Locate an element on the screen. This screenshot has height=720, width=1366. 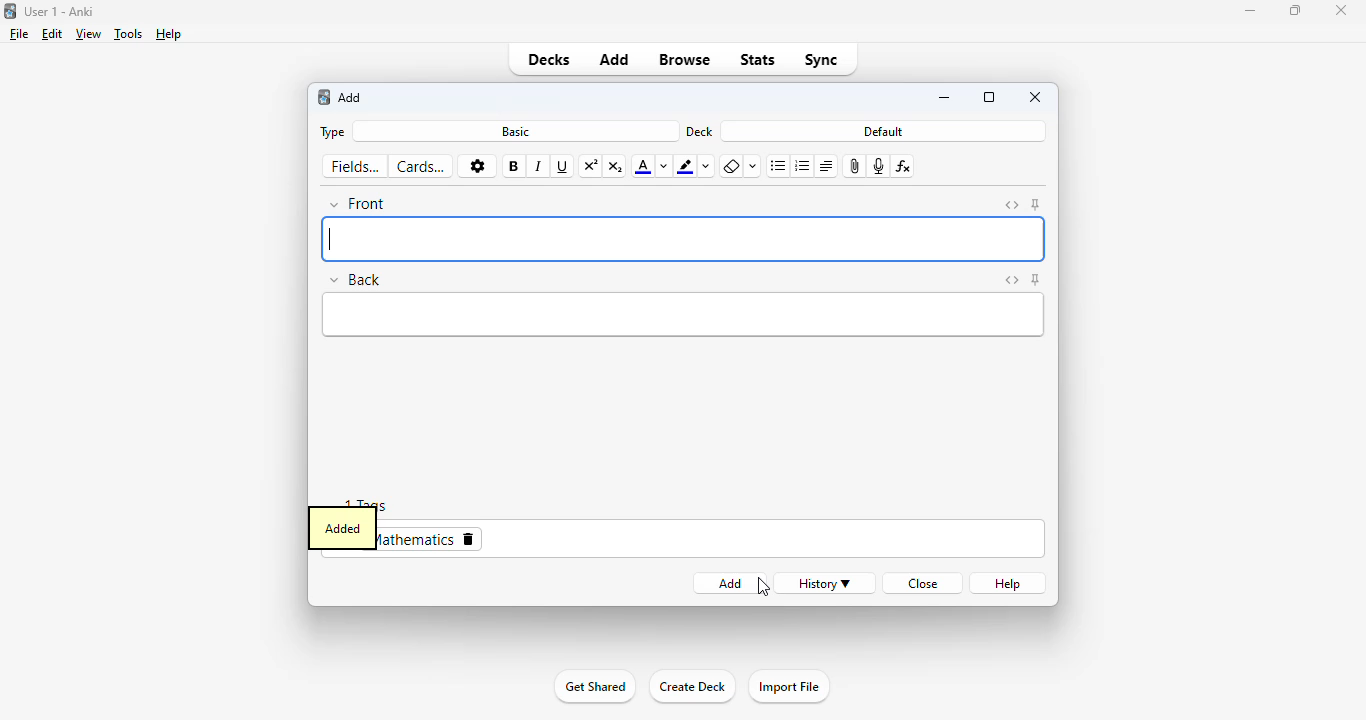
stats is located at coordinates (758, 61).